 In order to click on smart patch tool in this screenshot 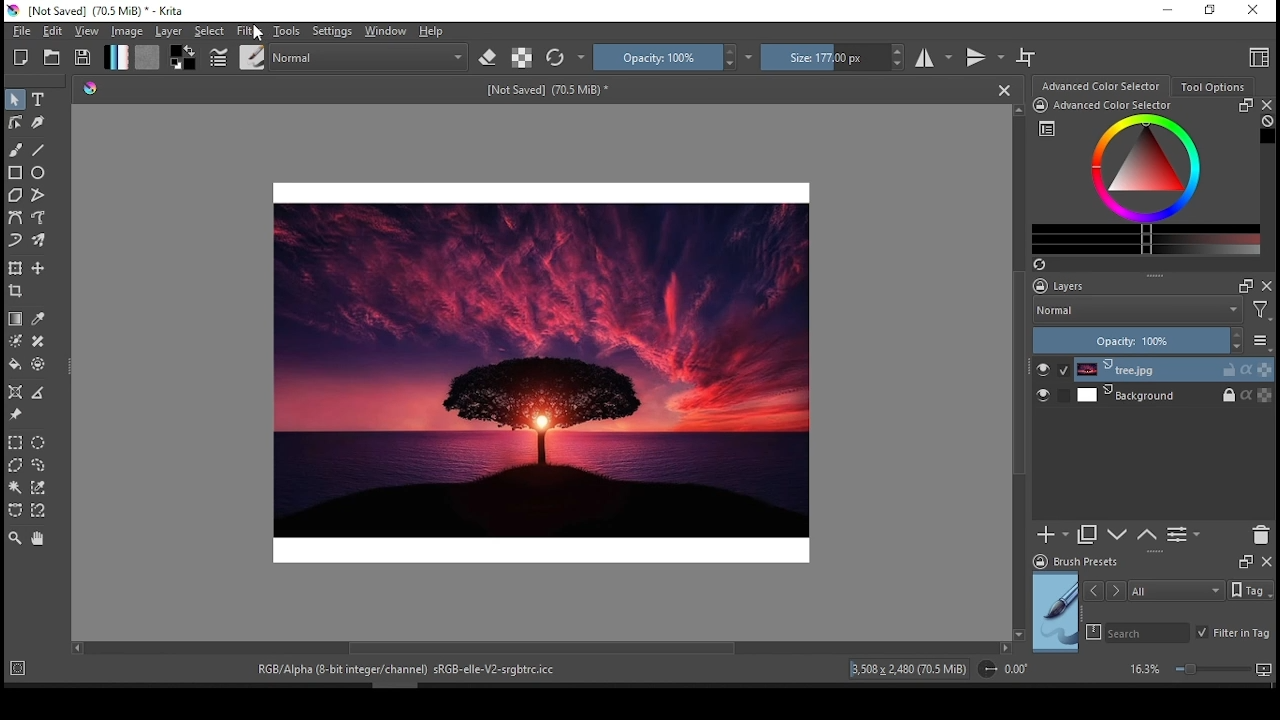, I will do `click(38, 340)`.